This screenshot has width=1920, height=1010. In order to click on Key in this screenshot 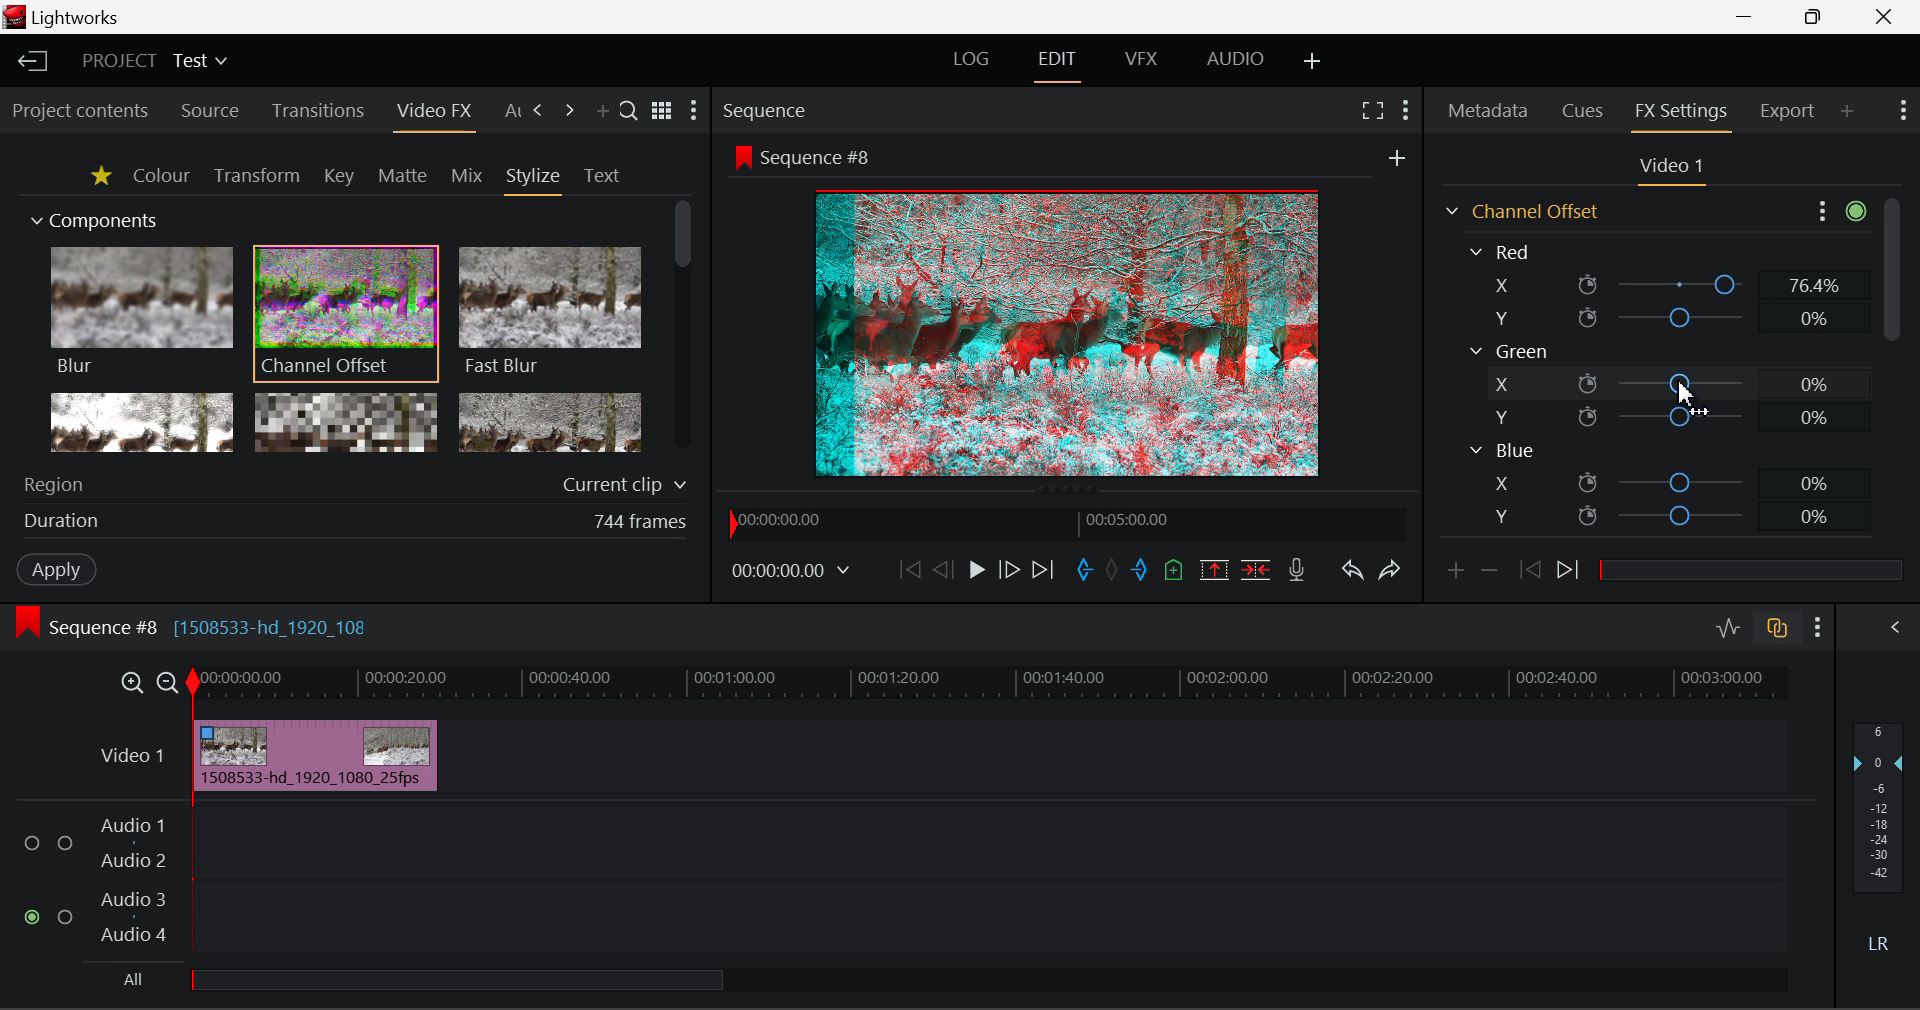, I will do `click(337, 177)`.